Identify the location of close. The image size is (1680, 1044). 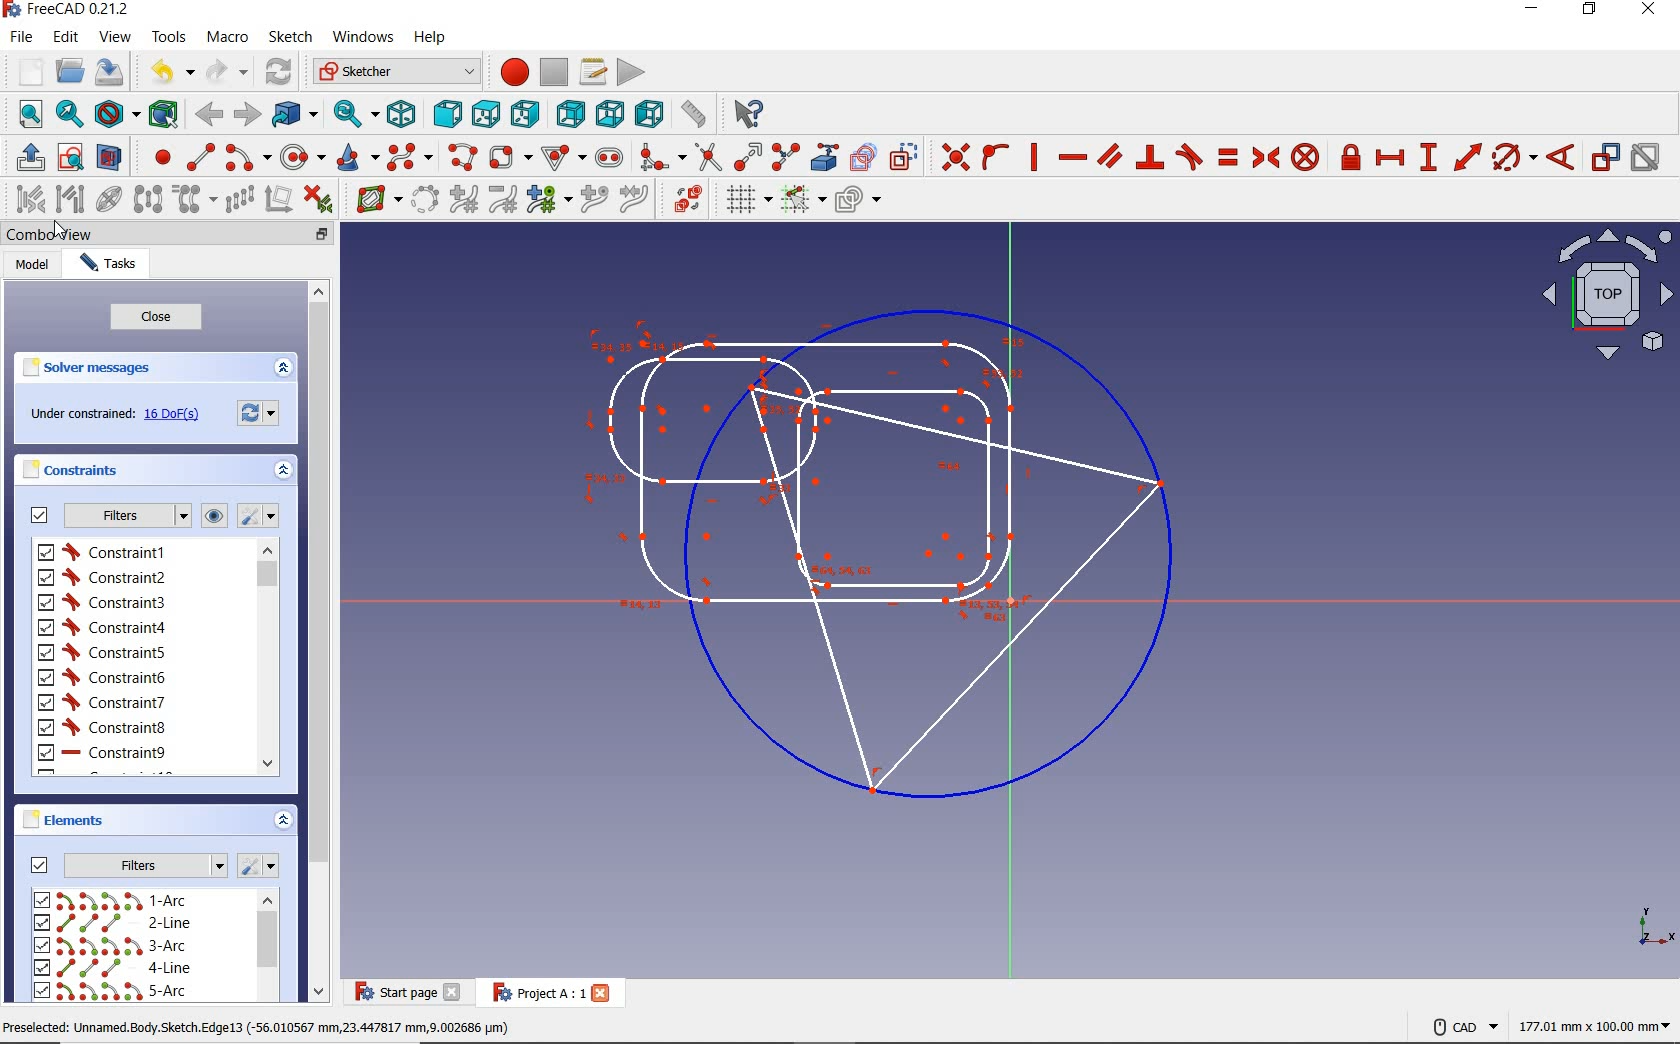
(454, 992).